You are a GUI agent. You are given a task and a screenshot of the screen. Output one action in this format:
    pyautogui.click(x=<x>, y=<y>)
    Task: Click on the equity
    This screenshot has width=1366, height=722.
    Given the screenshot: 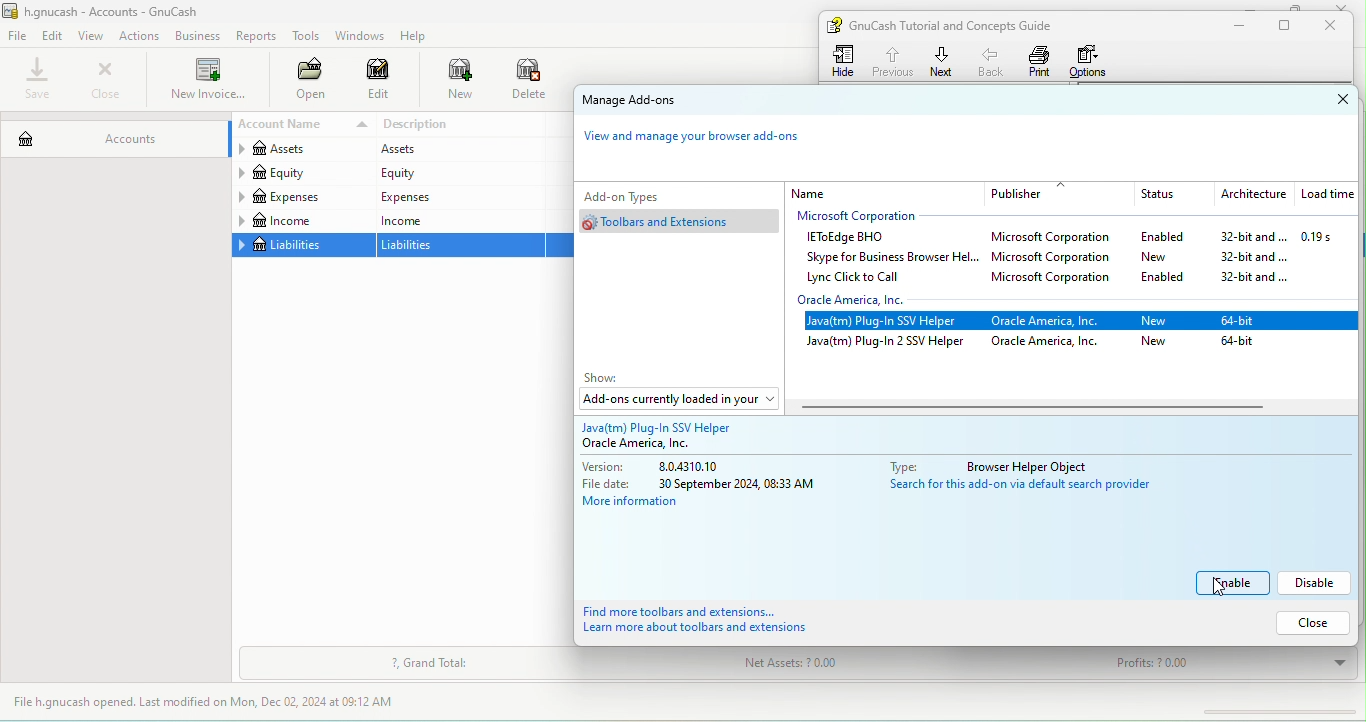 What is the action you would take?
    pyautogui.click(x=458, y=173)
    